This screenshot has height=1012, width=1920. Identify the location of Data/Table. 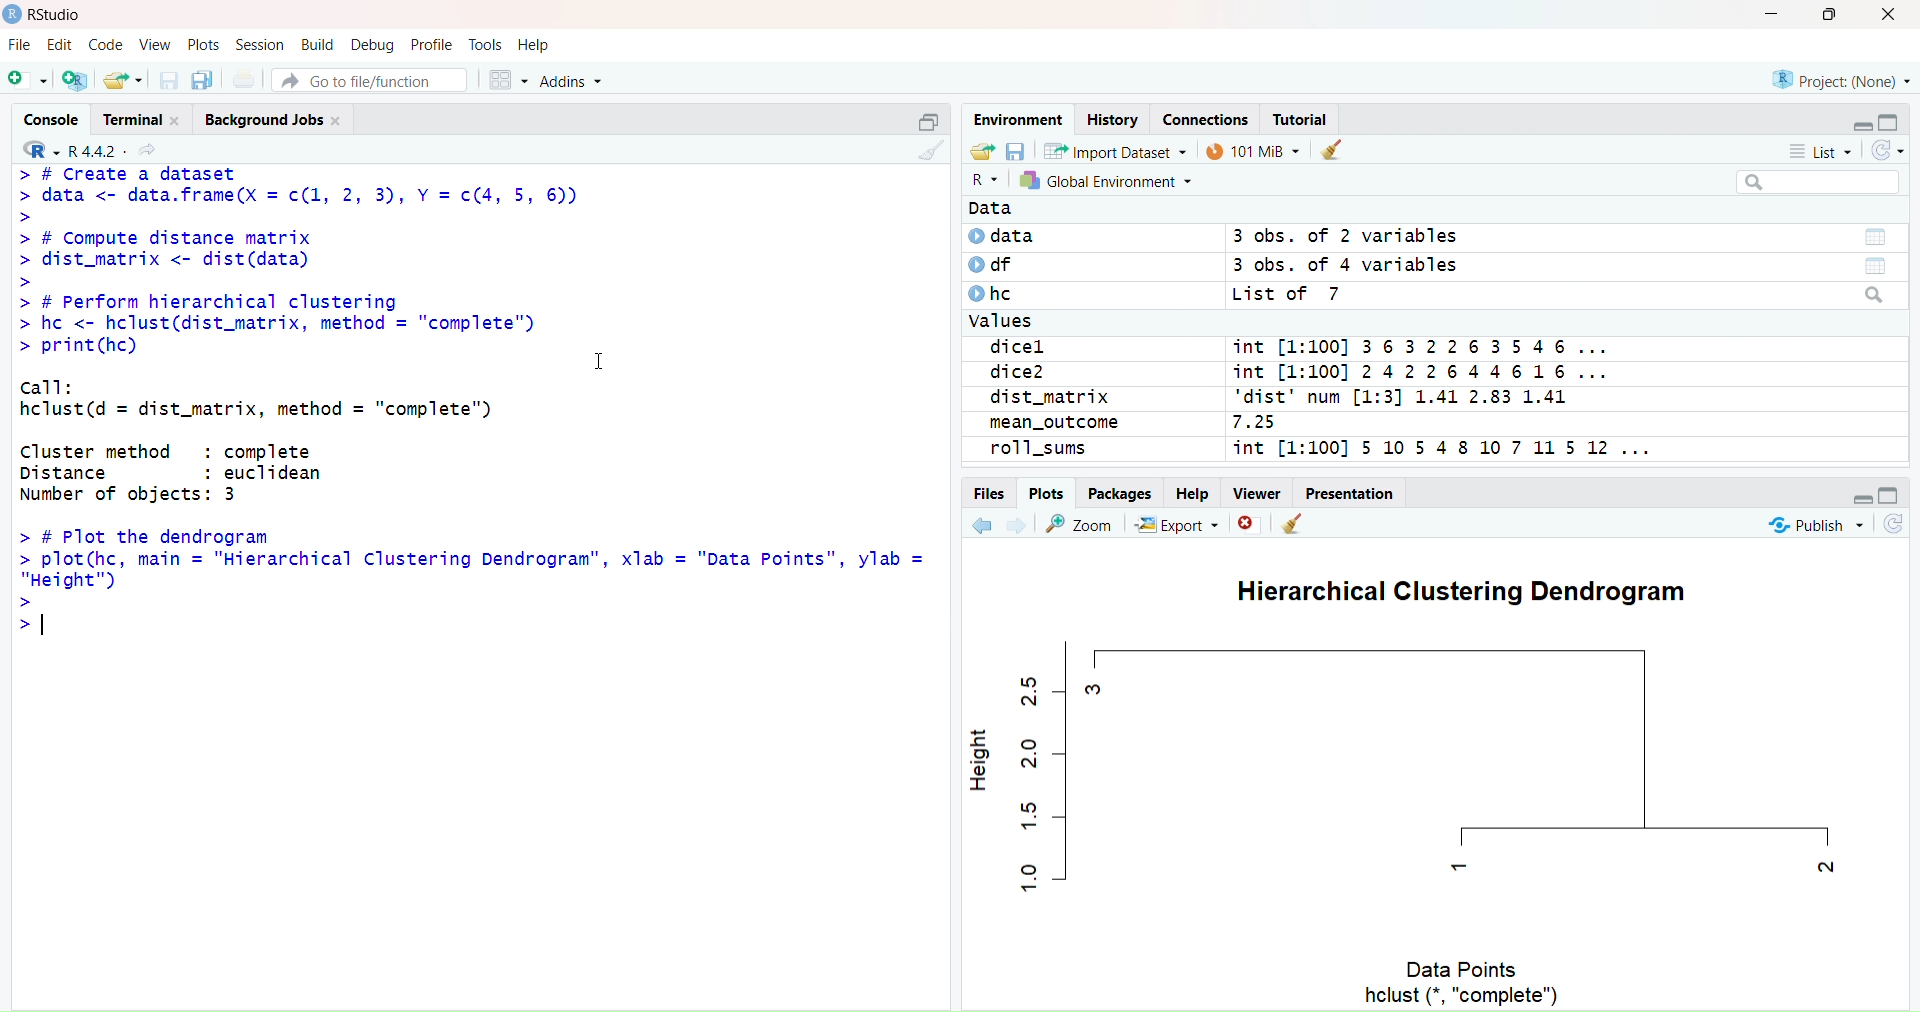
(1878, 268).